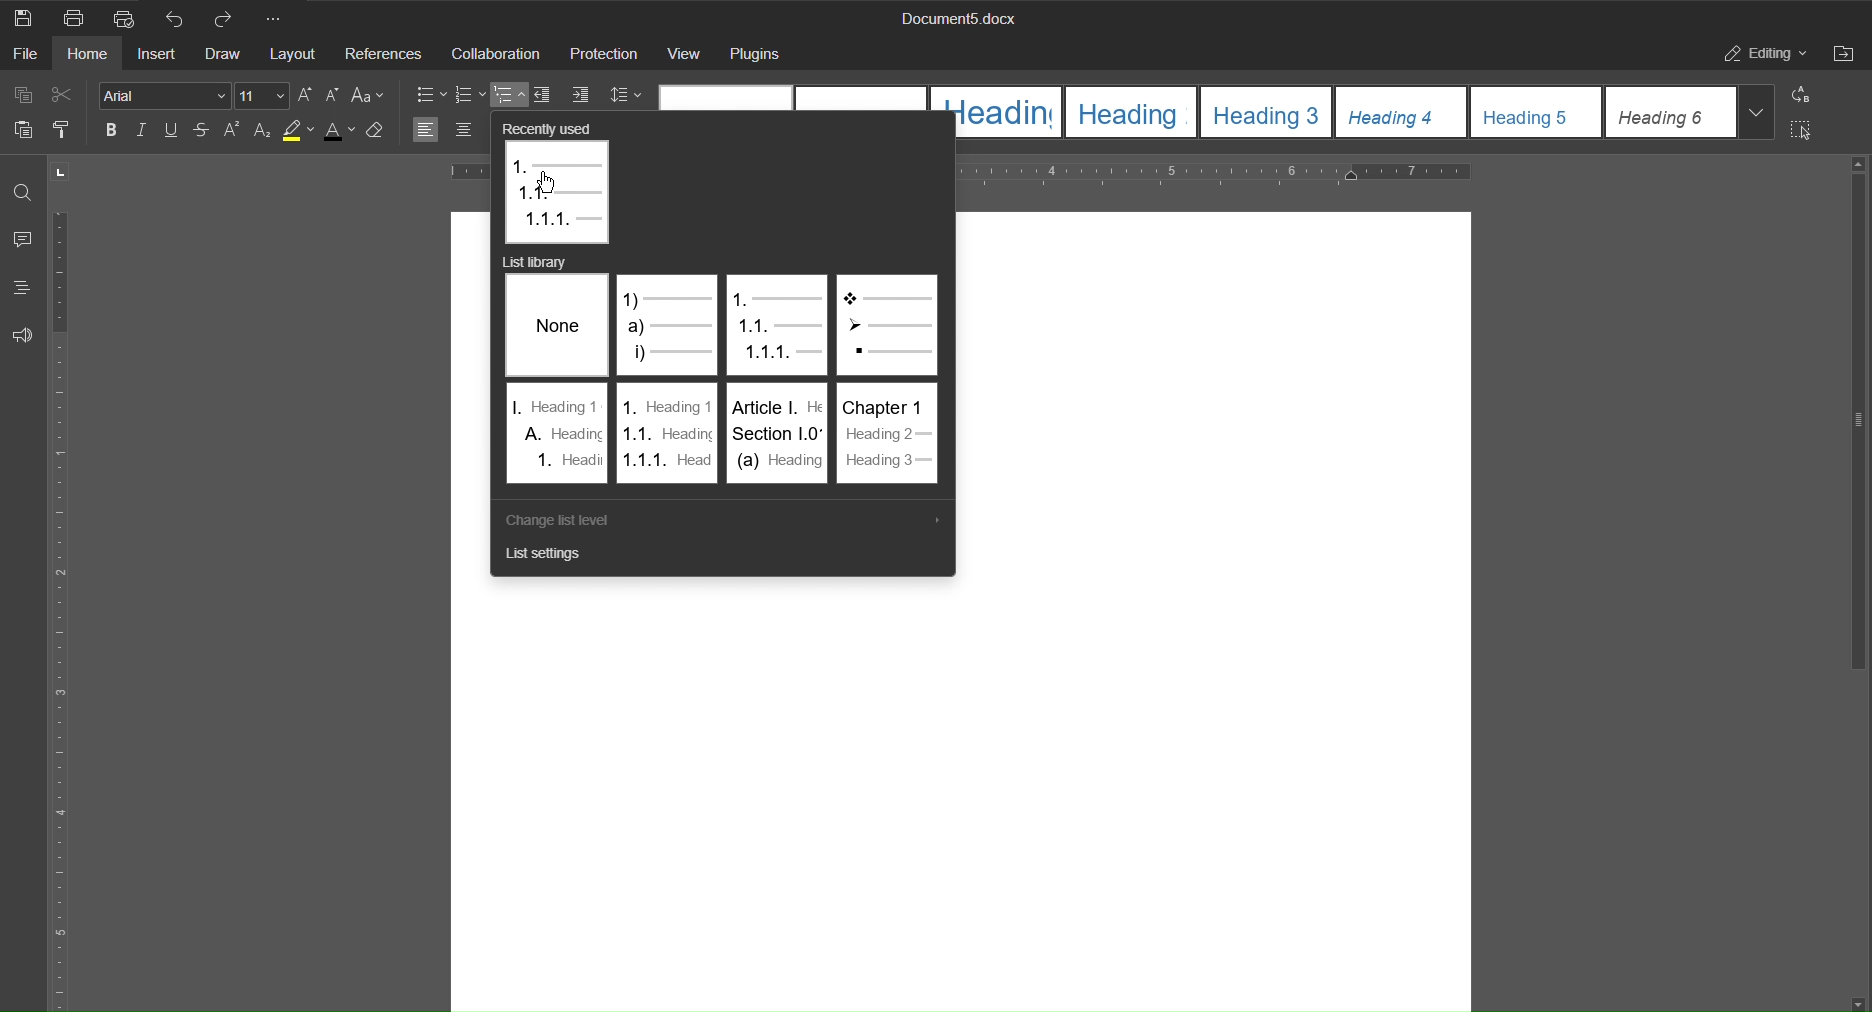 The image size is (1872, 1012). What do you see at coordinates (545, 95) in the screenshot?
I see `decrease indent` at bounding box center [545, 95].